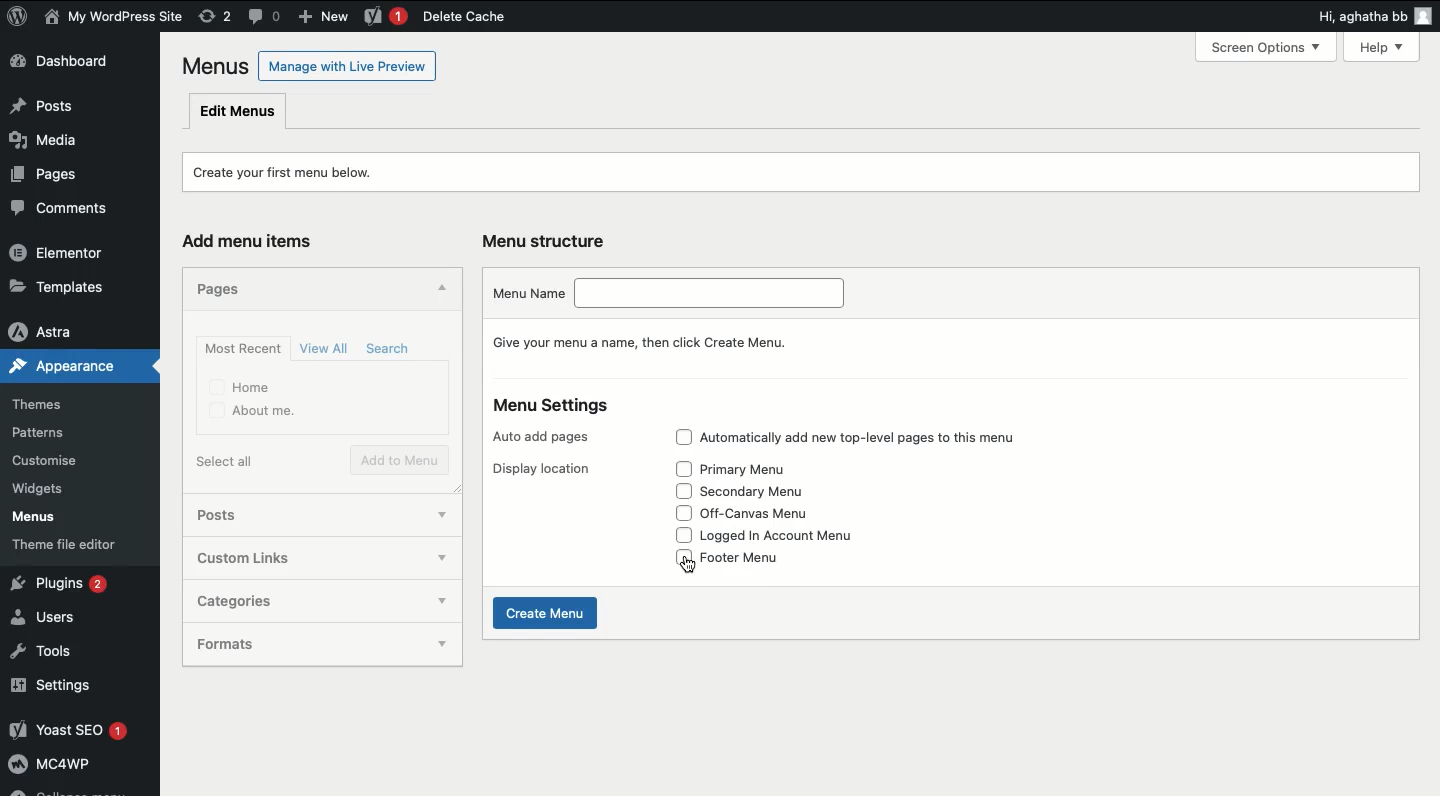  I want to click on Edit menus, so click(238, 112).